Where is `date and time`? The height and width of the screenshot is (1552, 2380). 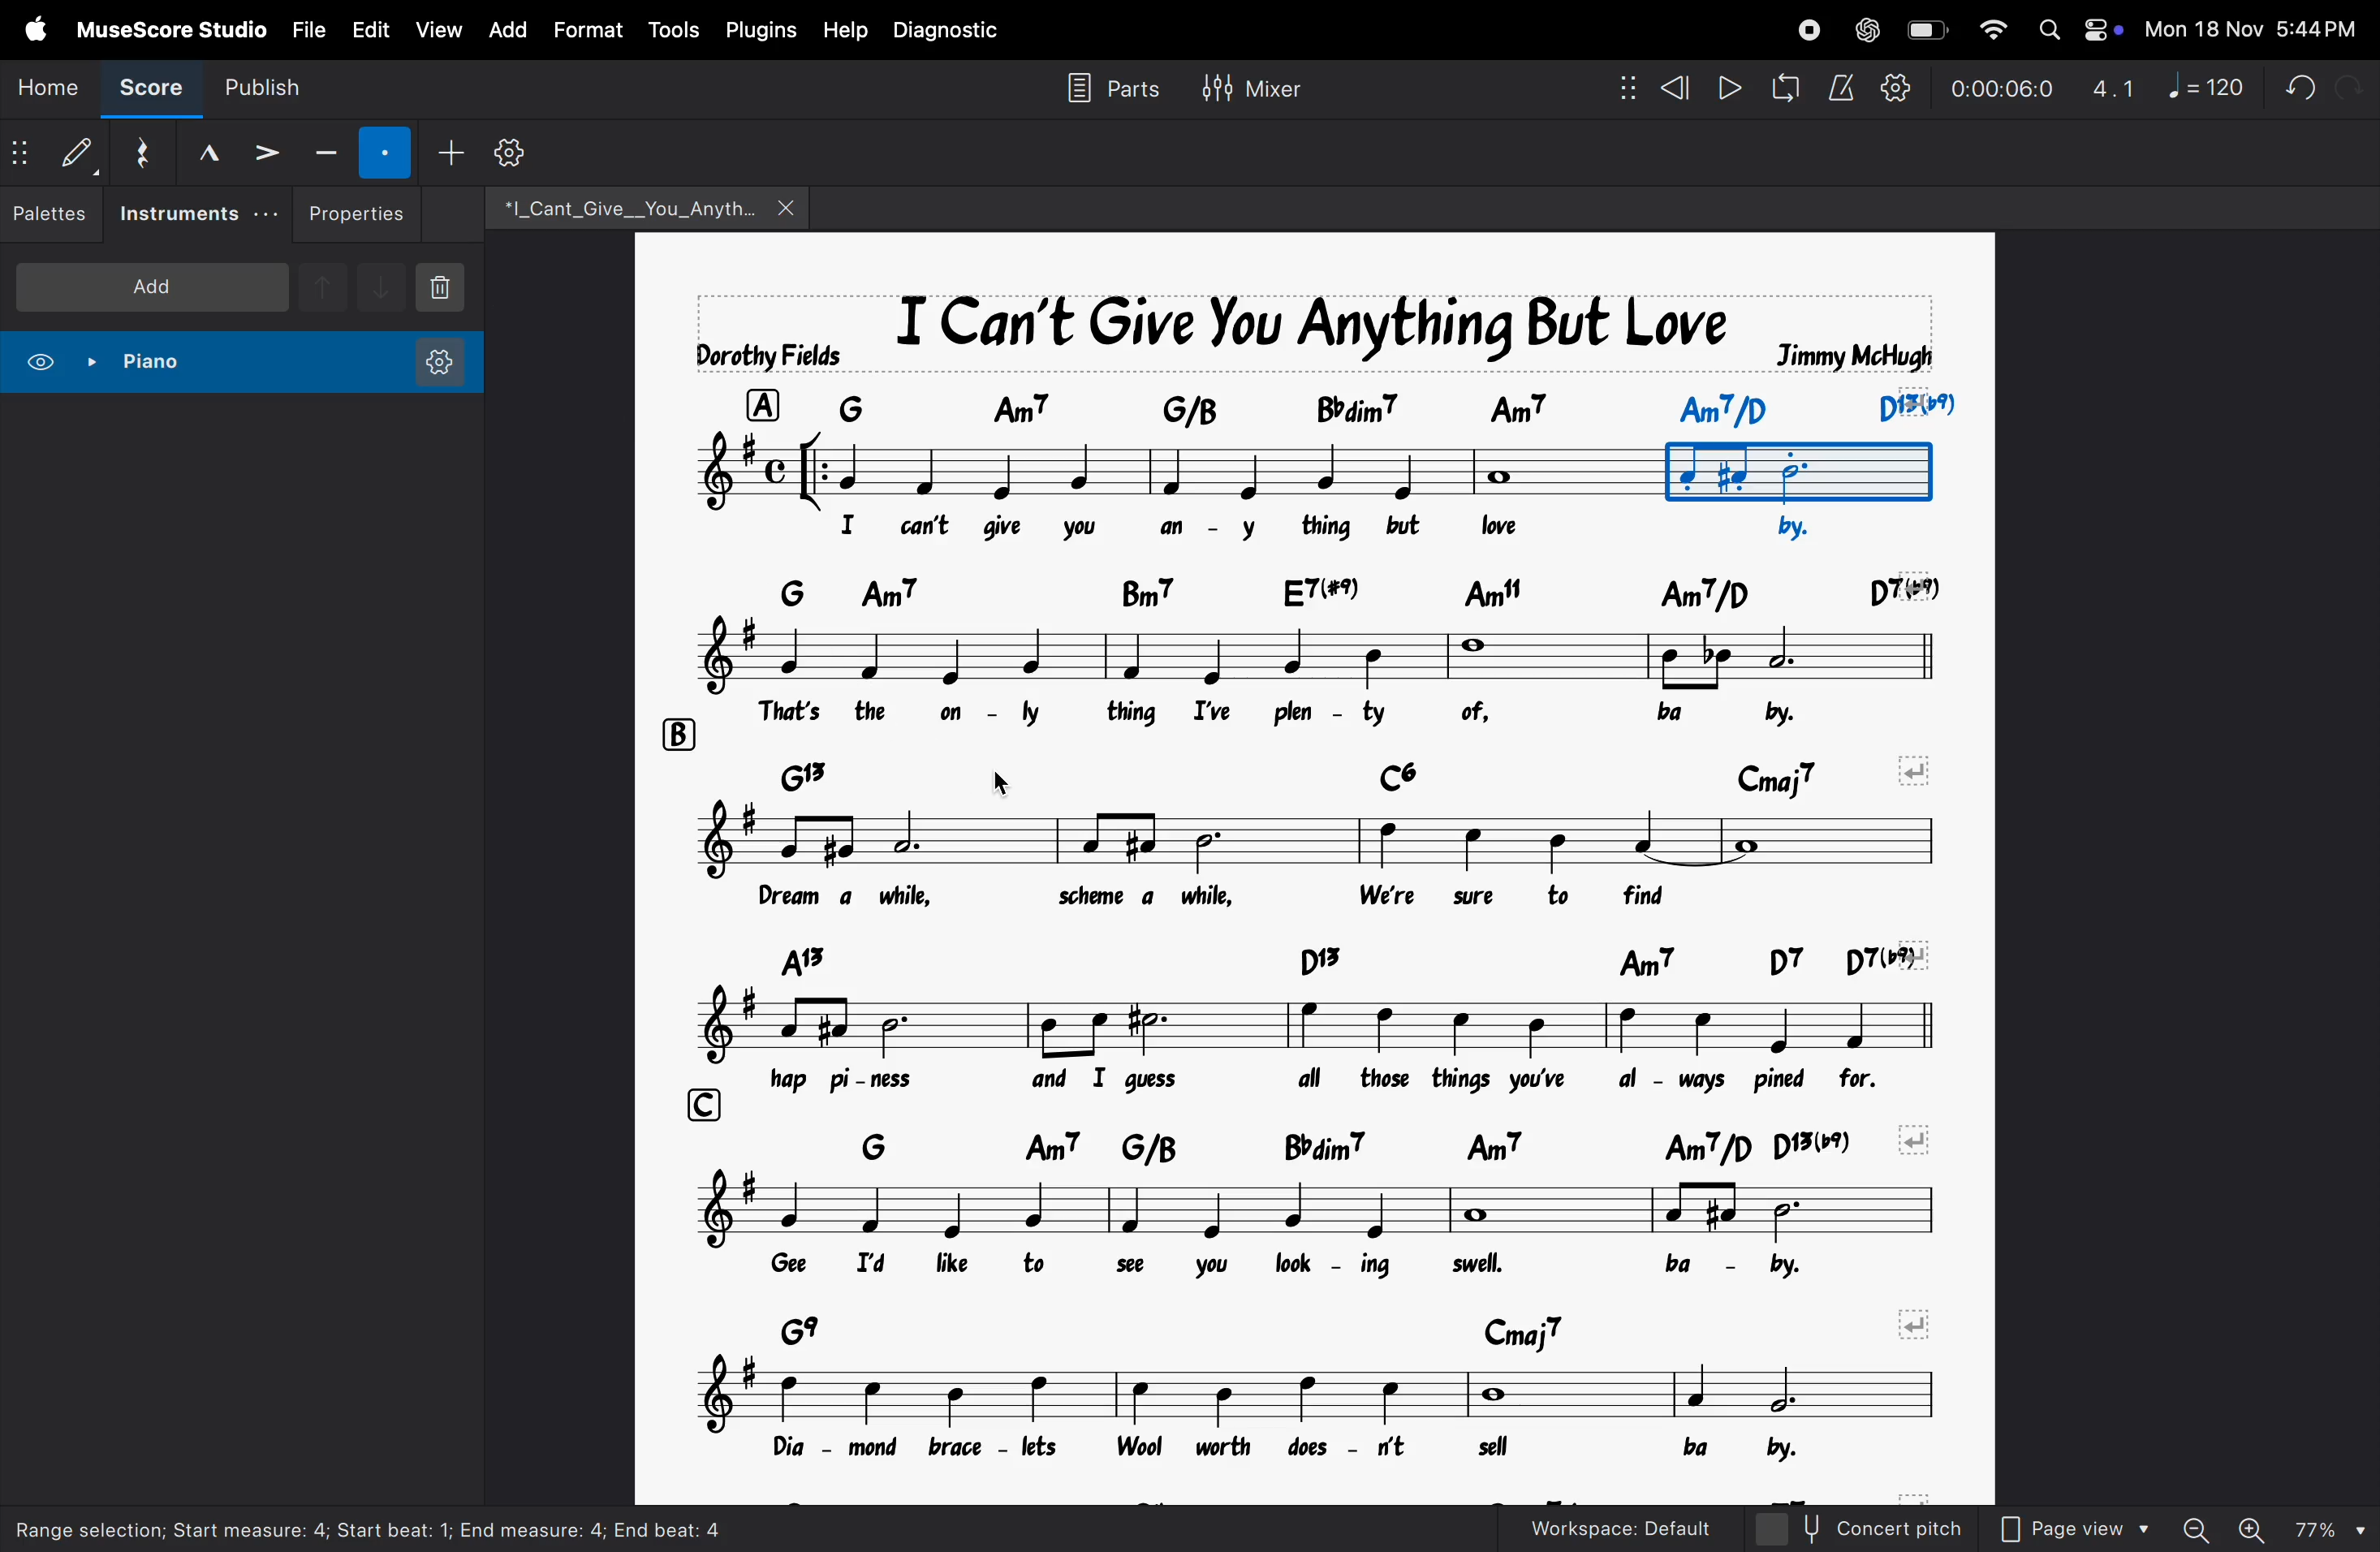 date and time is located at coordinates (2248, 28).